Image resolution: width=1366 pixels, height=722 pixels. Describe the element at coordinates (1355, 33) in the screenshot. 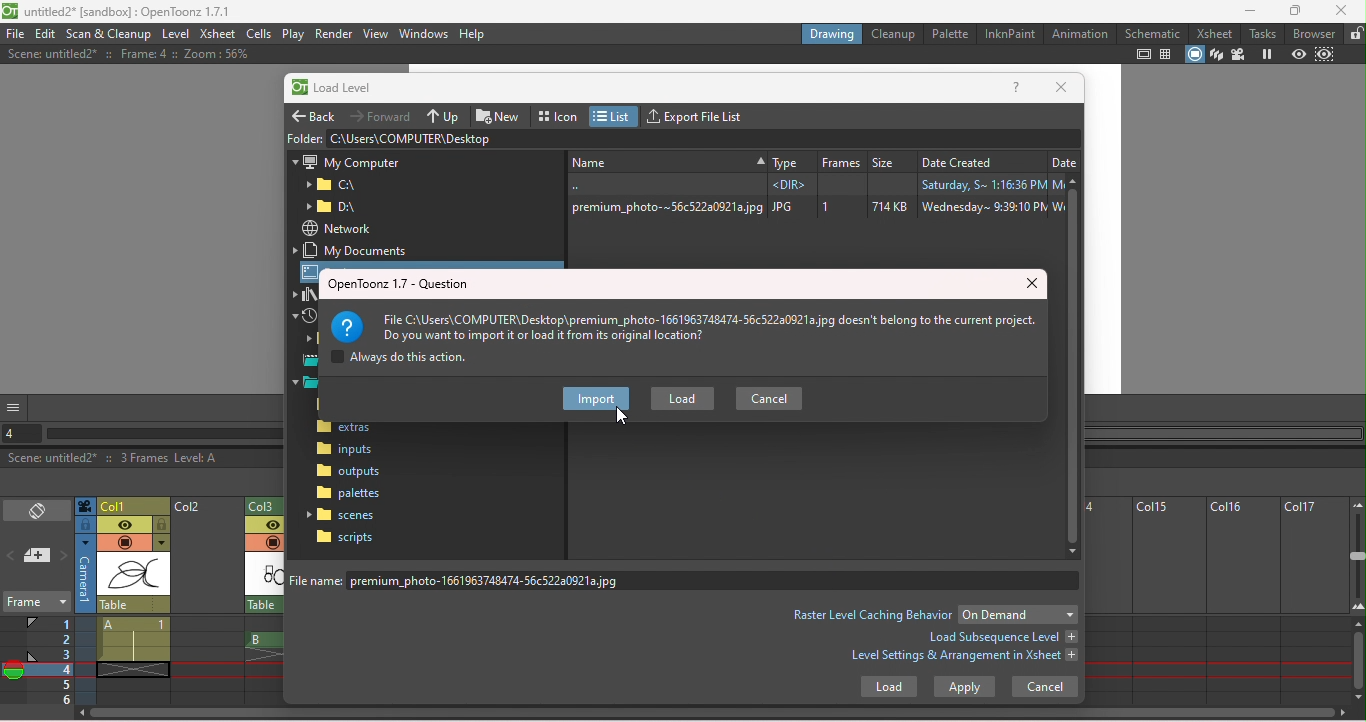

I see `Lock rooms lock` at that location.